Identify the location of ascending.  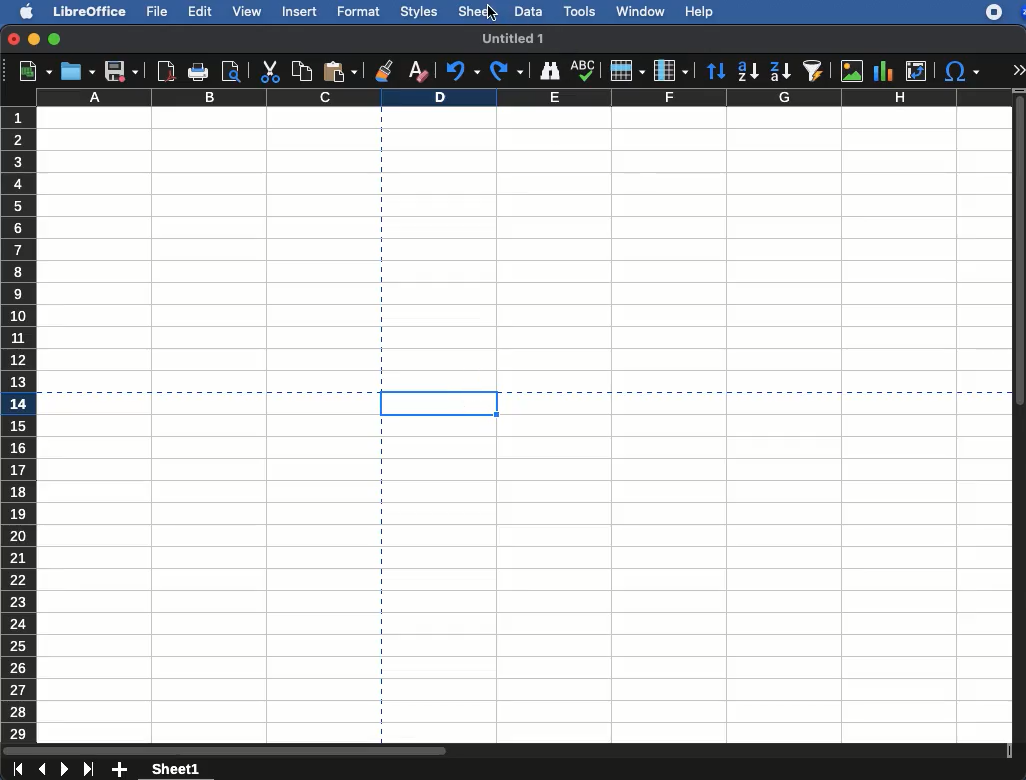
(747, 69).